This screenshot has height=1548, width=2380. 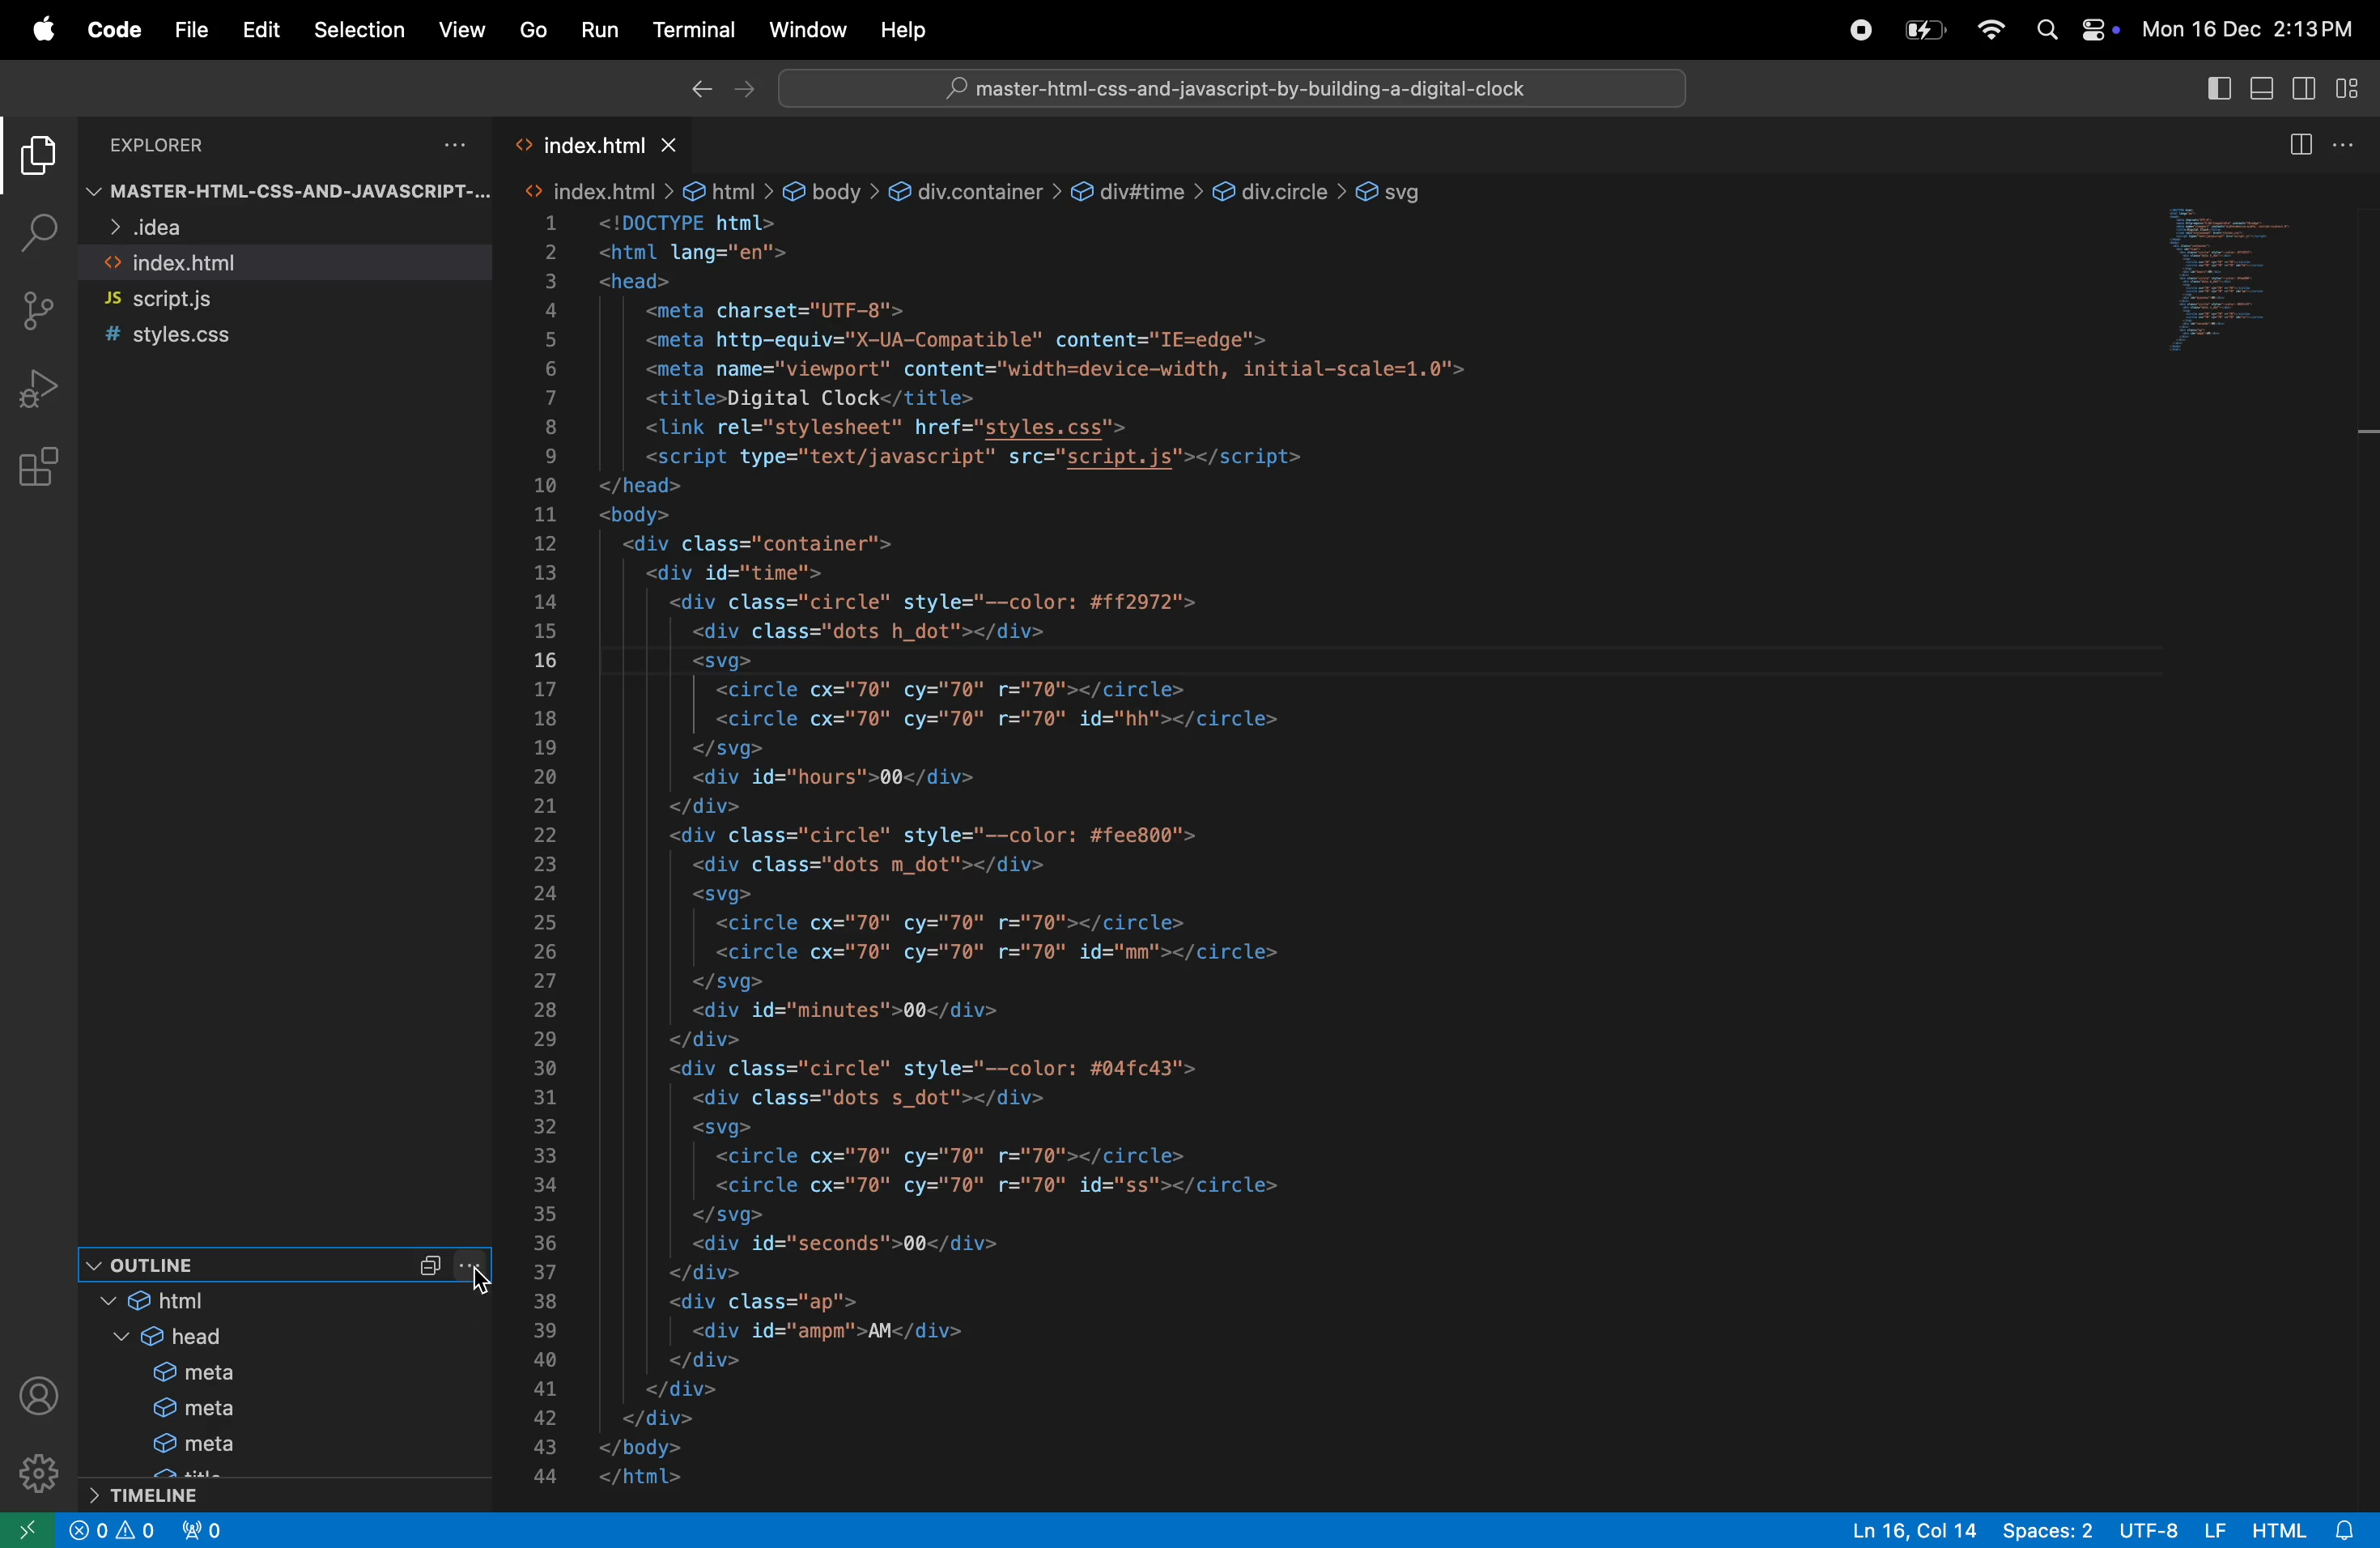 What do you see at coordinates (728, 191) in the screenshot?
I see `html` at bounding box center [728, 191].